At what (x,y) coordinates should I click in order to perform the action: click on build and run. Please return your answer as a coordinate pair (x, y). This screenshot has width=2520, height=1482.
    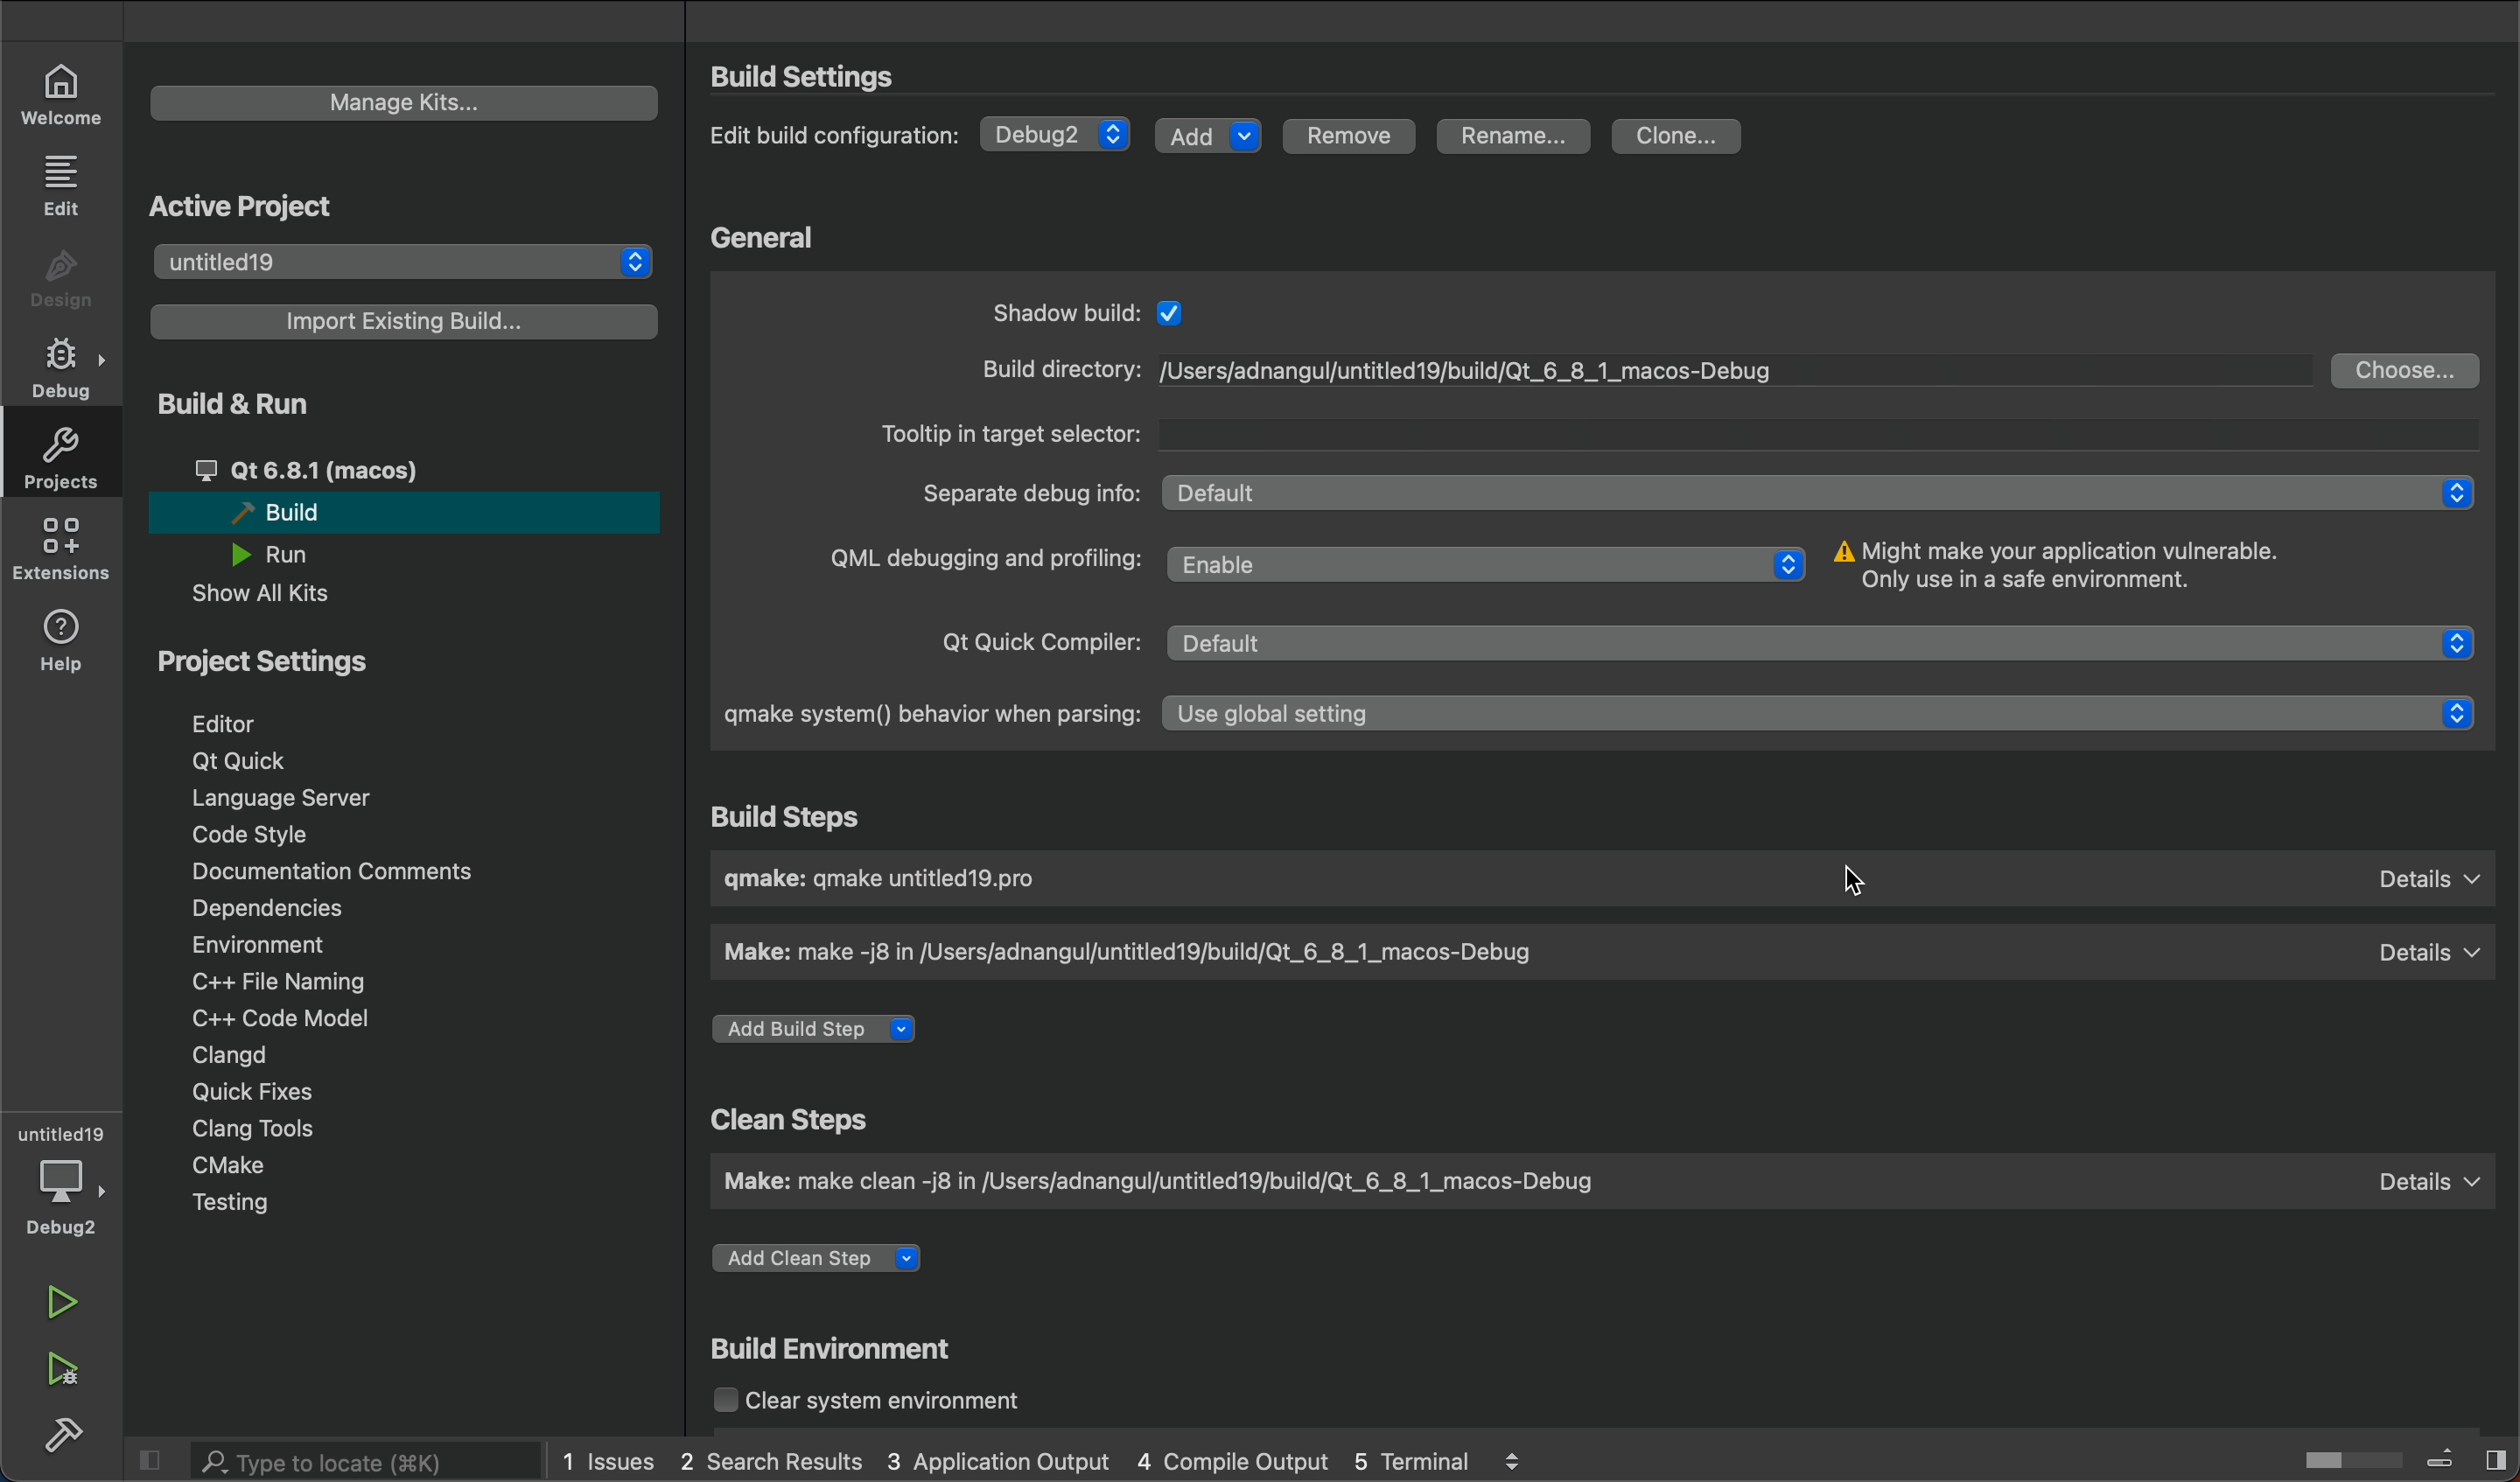
    Looking at the image, I should click on (256, 402).